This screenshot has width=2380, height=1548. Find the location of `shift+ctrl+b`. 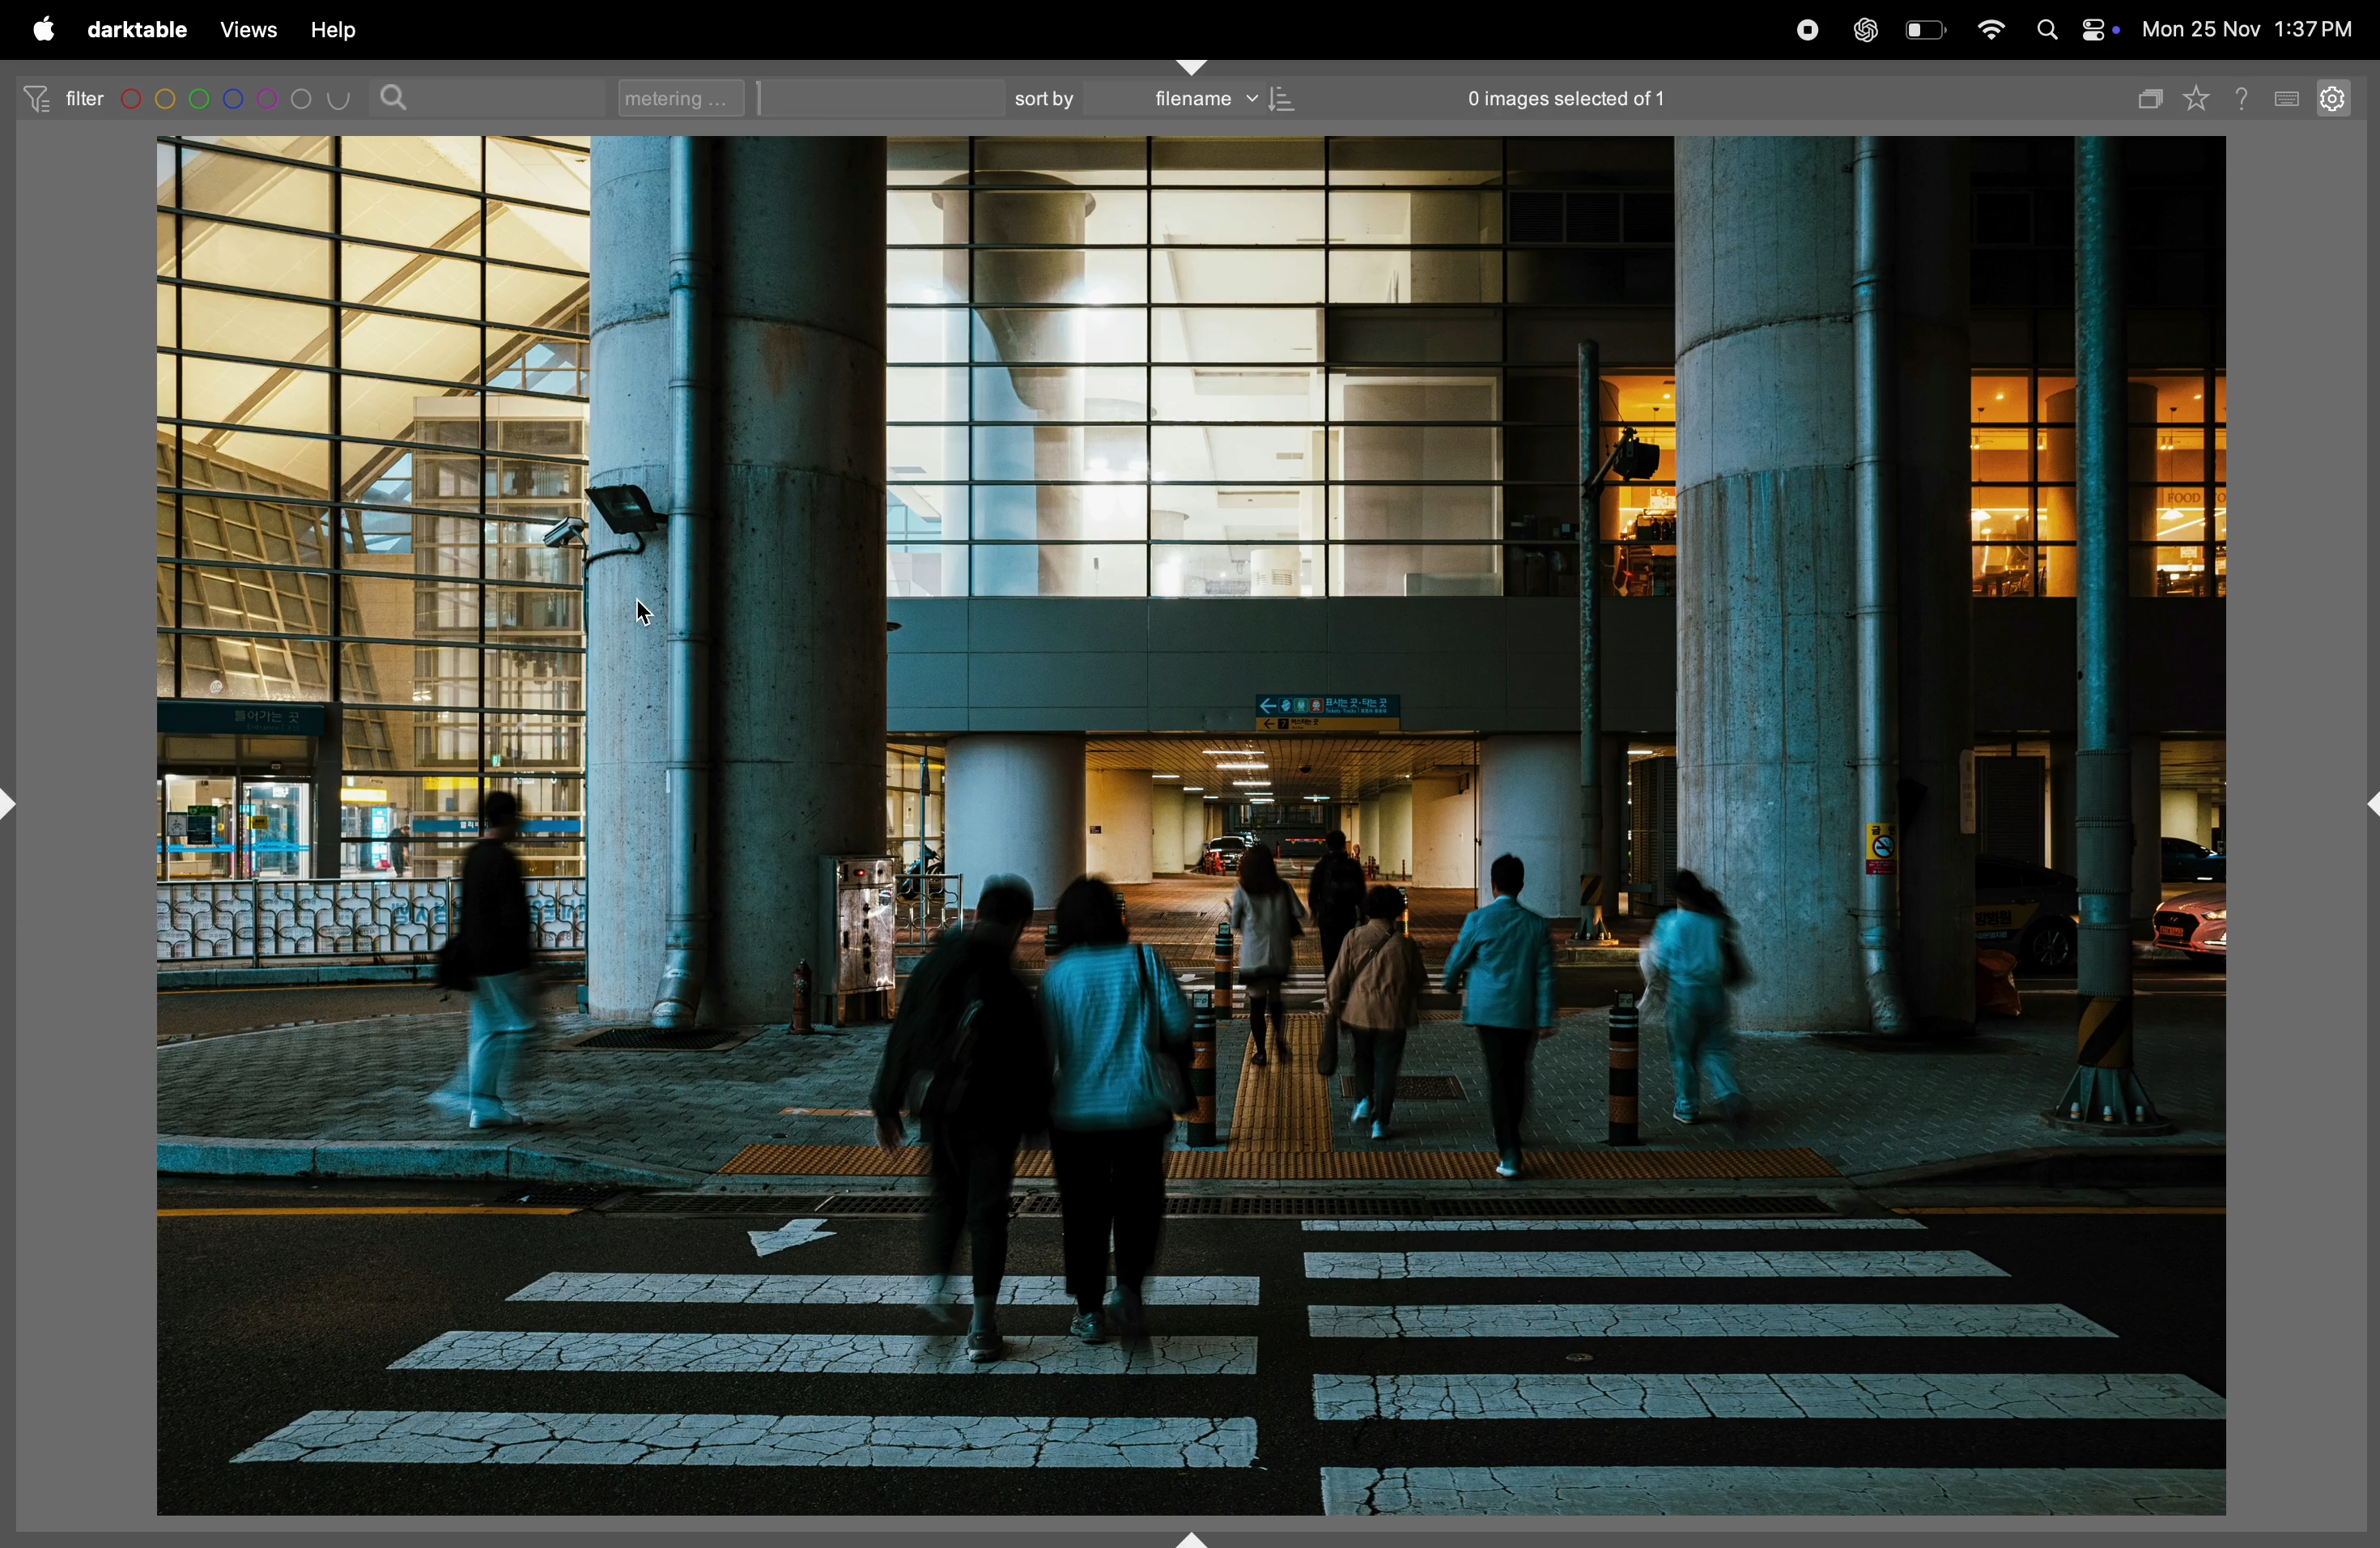

shift+ctrl+b is located at coordinates (1194, 1533).